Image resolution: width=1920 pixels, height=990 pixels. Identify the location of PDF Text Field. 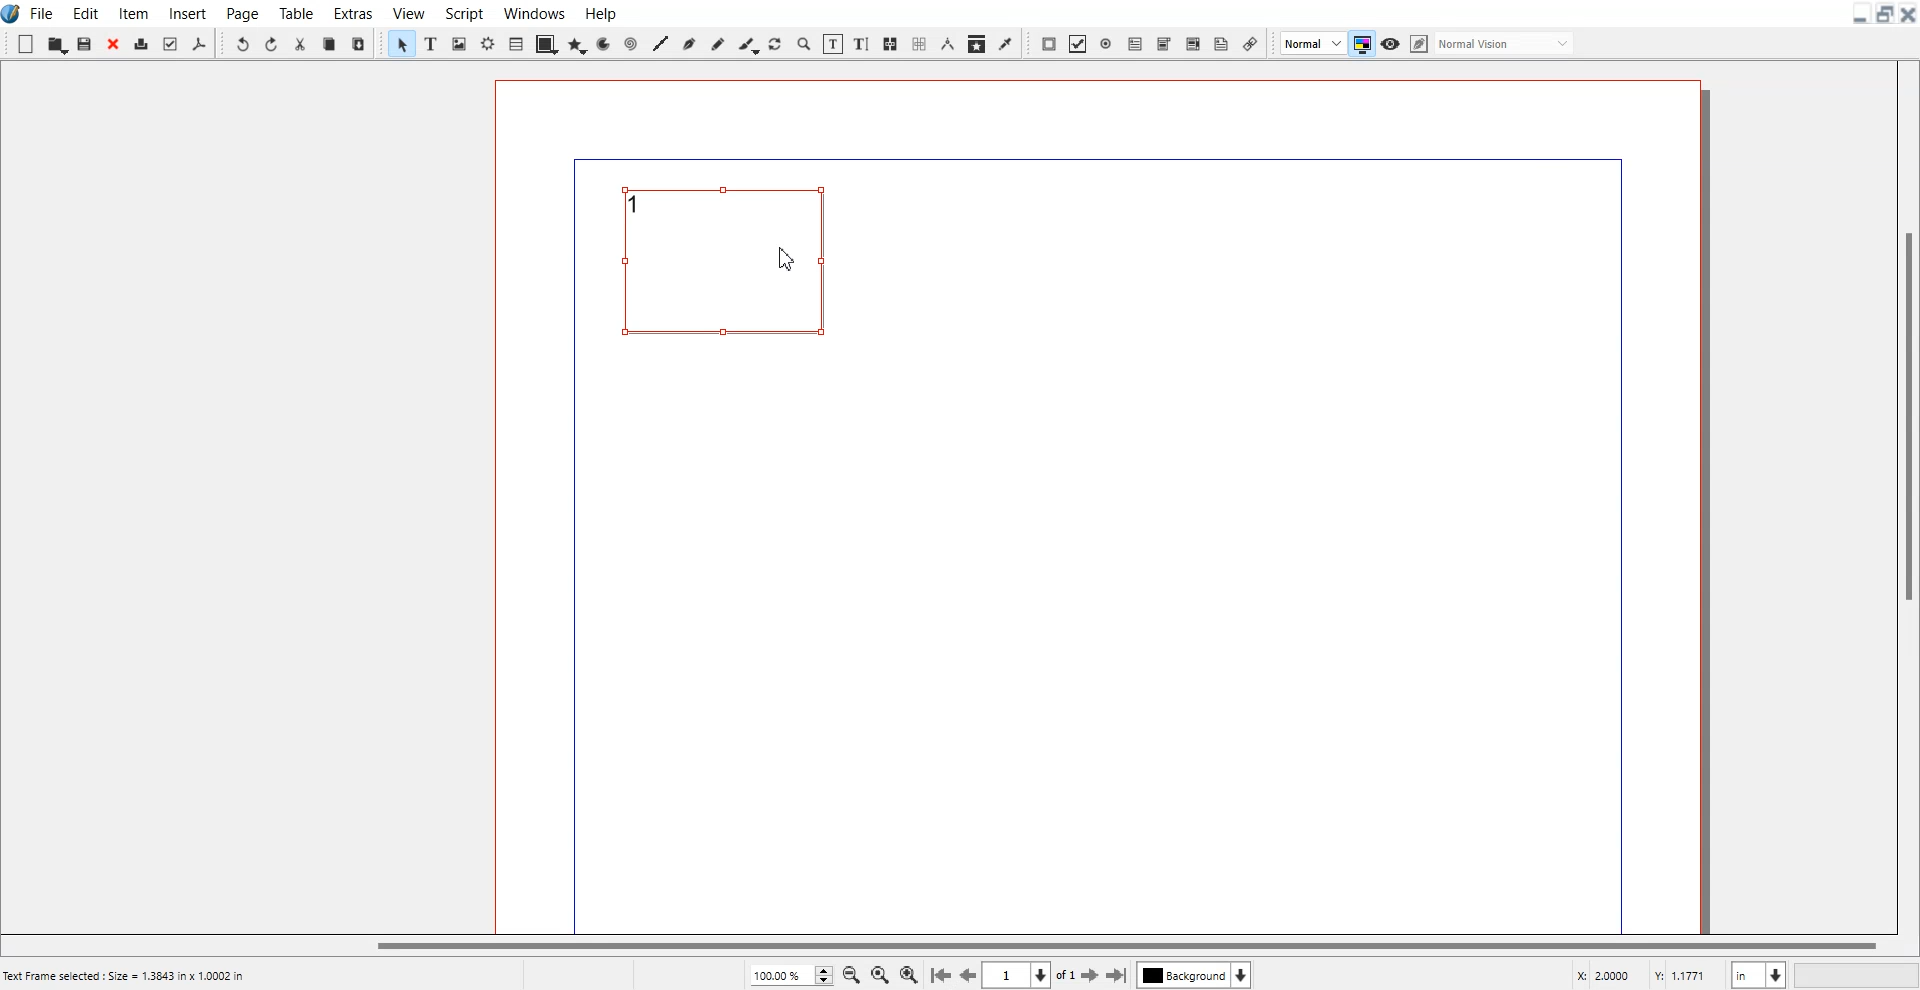
(1135, 43).